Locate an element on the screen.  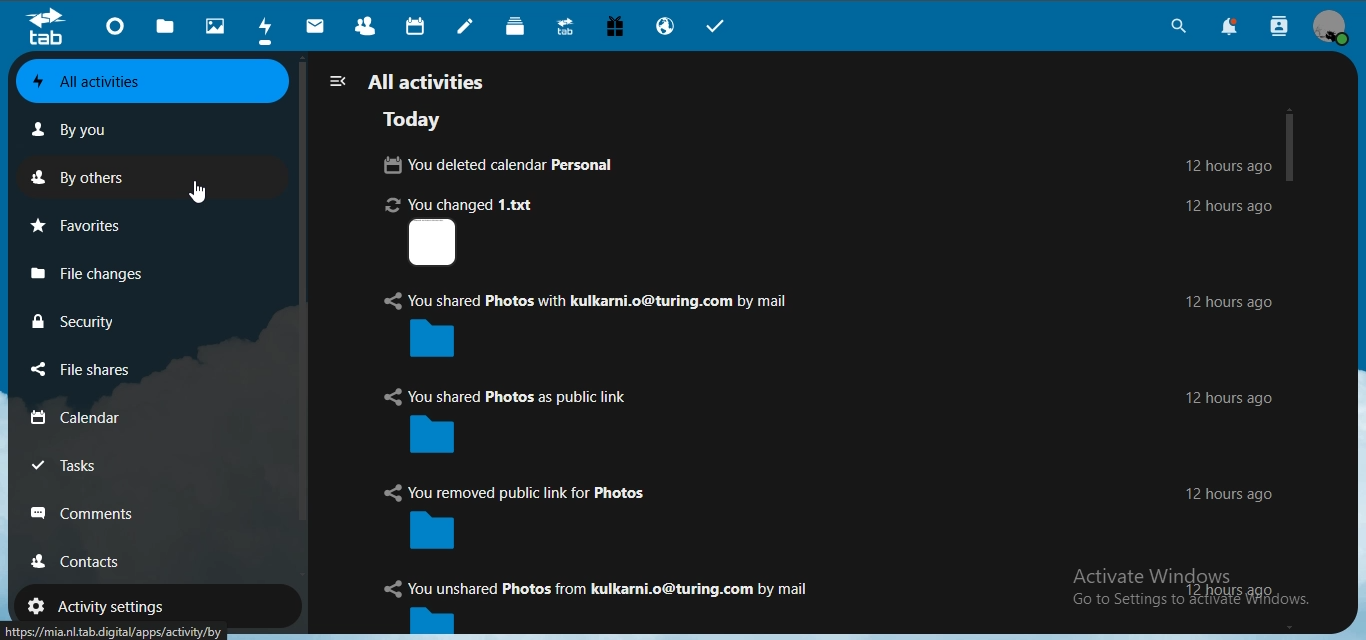
search contact is located at coordinates (1275, 27).